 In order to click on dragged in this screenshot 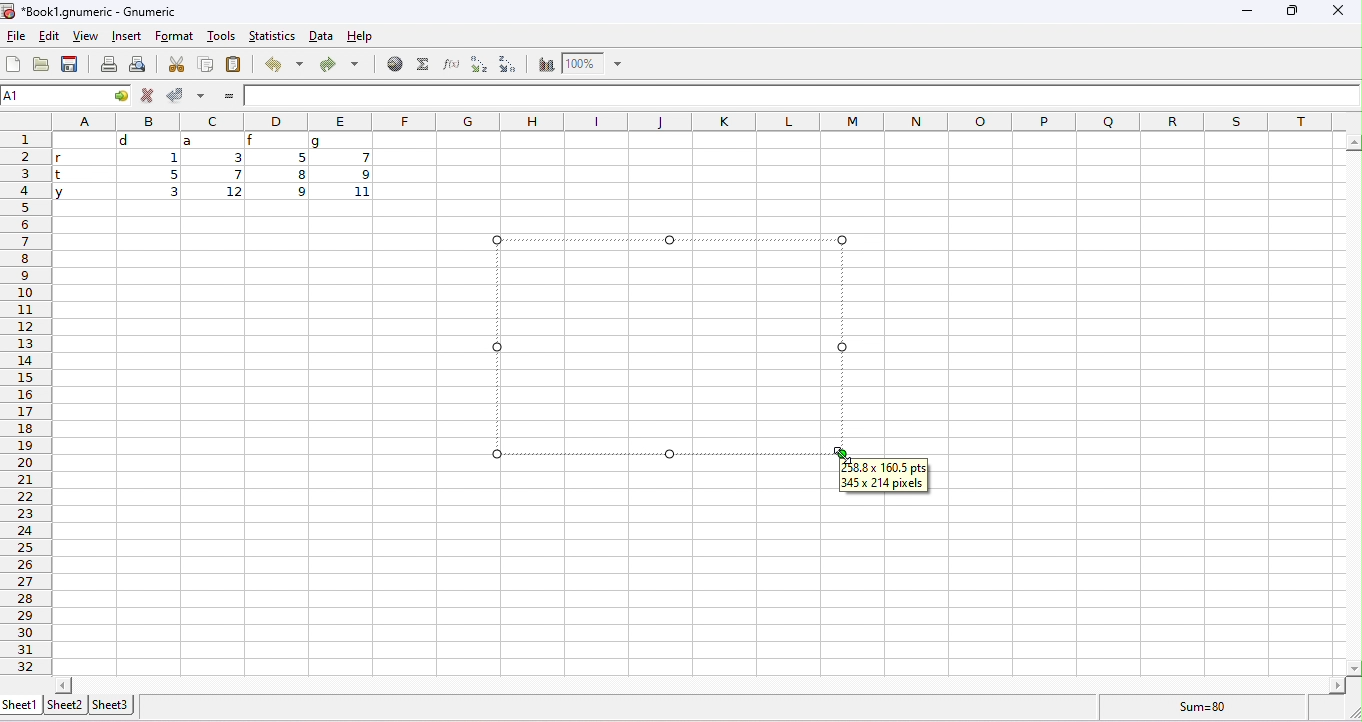, I will do `click(672, 349)`.